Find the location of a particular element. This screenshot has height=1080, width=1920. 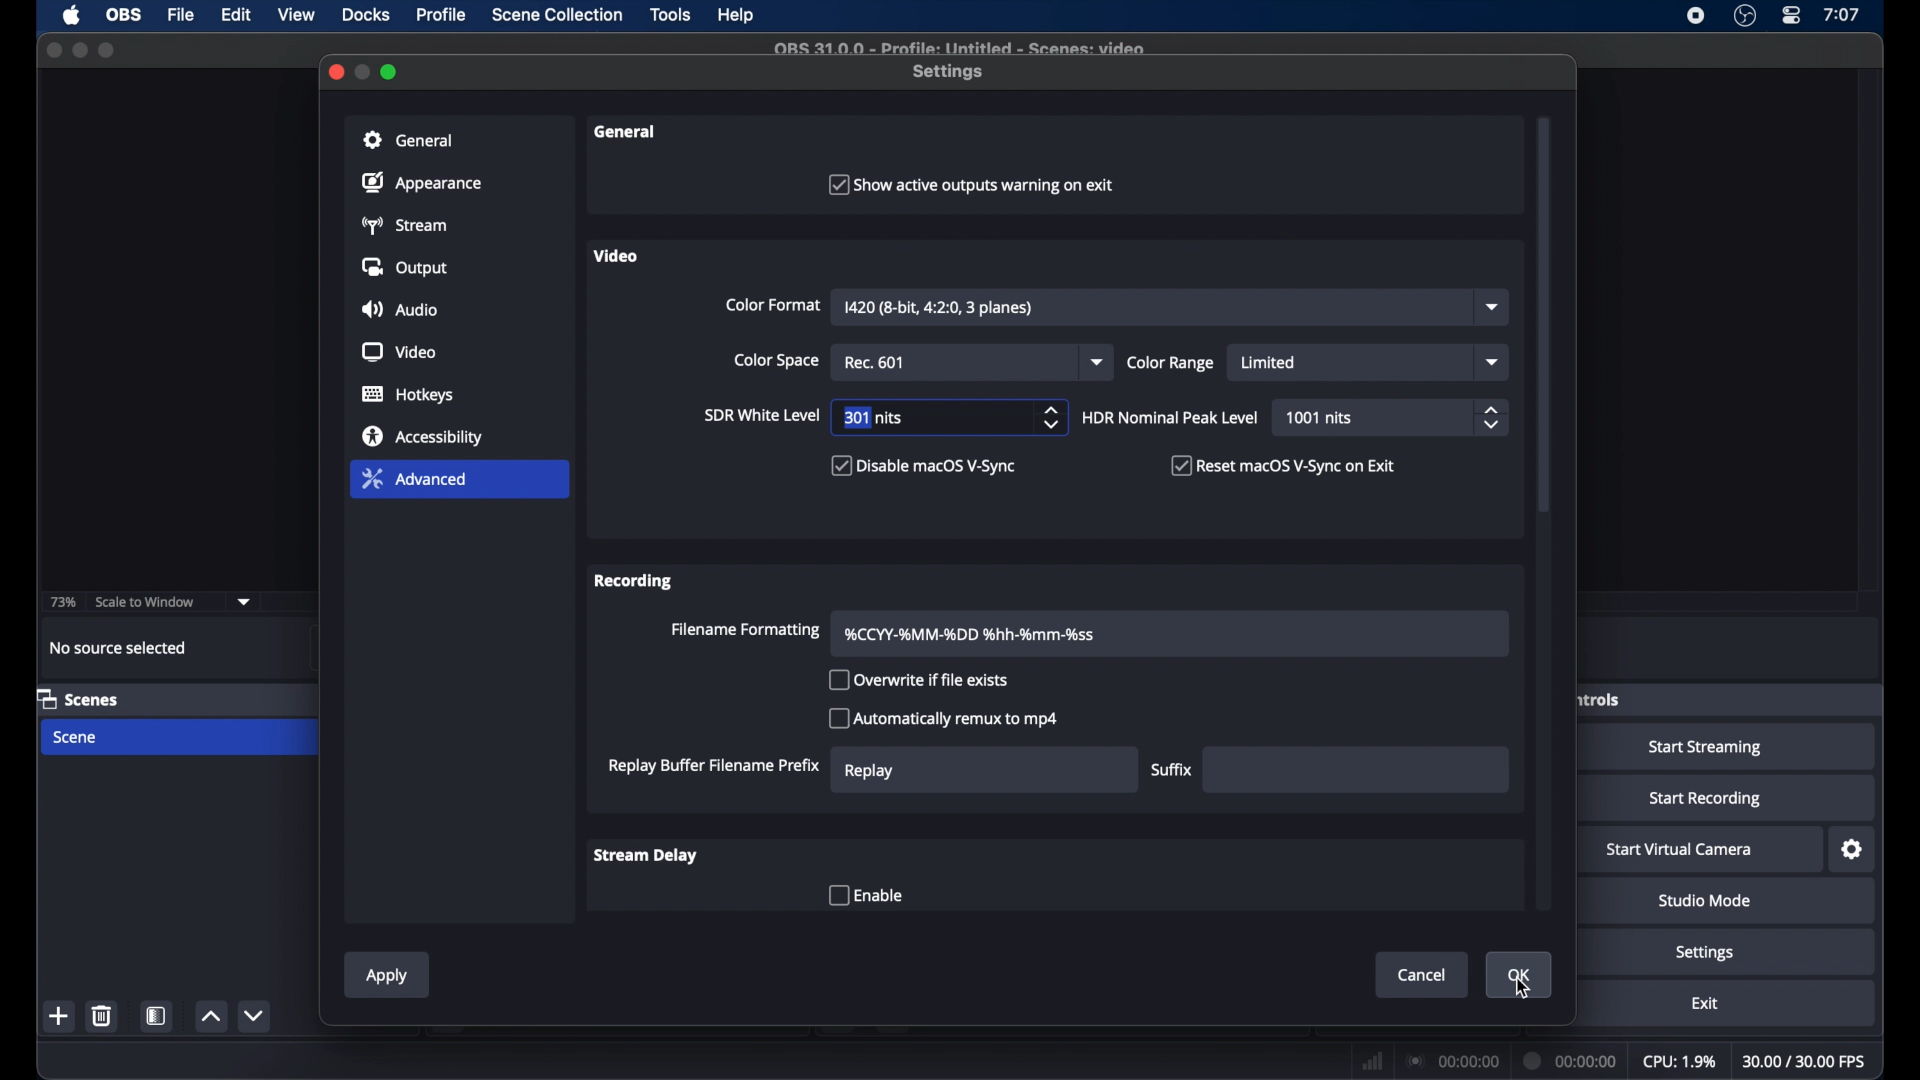

color range is located at coordinates (1170, 363).